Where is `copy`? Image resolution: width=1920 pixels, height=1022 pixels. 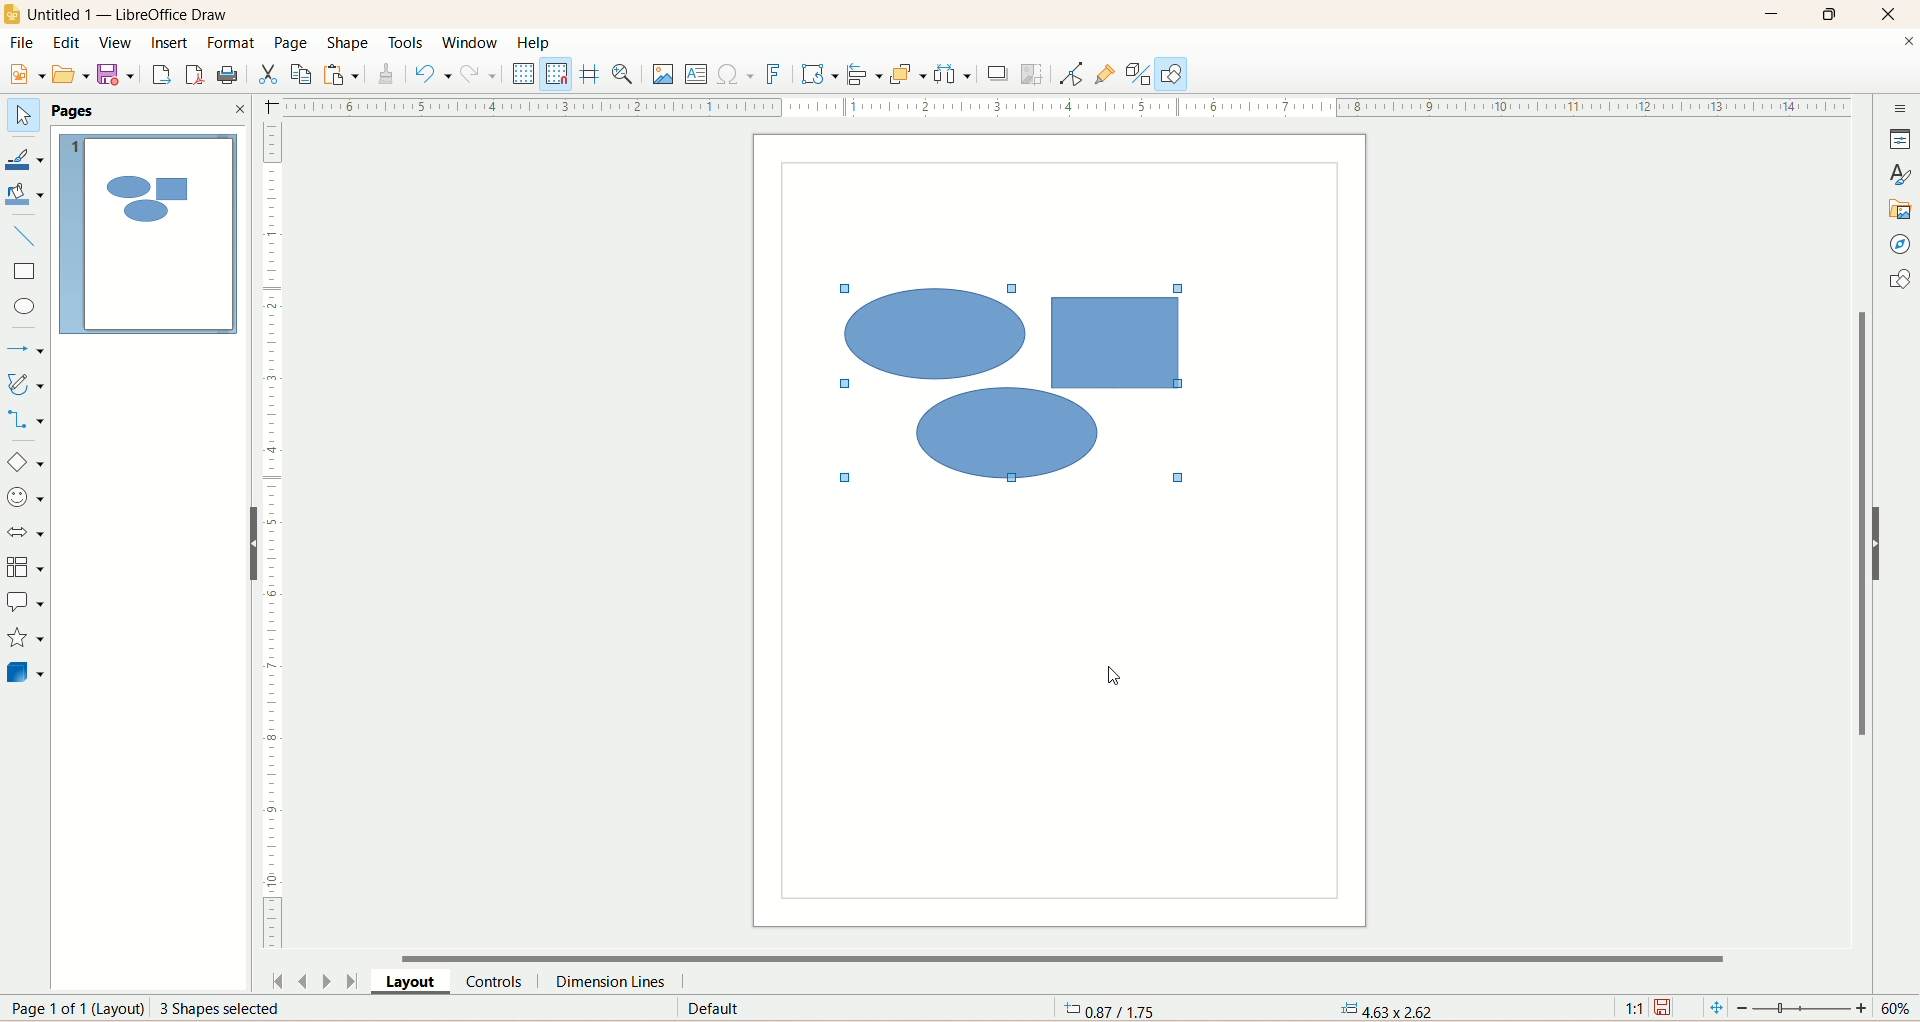 copy is located at coordinates (303, 75).